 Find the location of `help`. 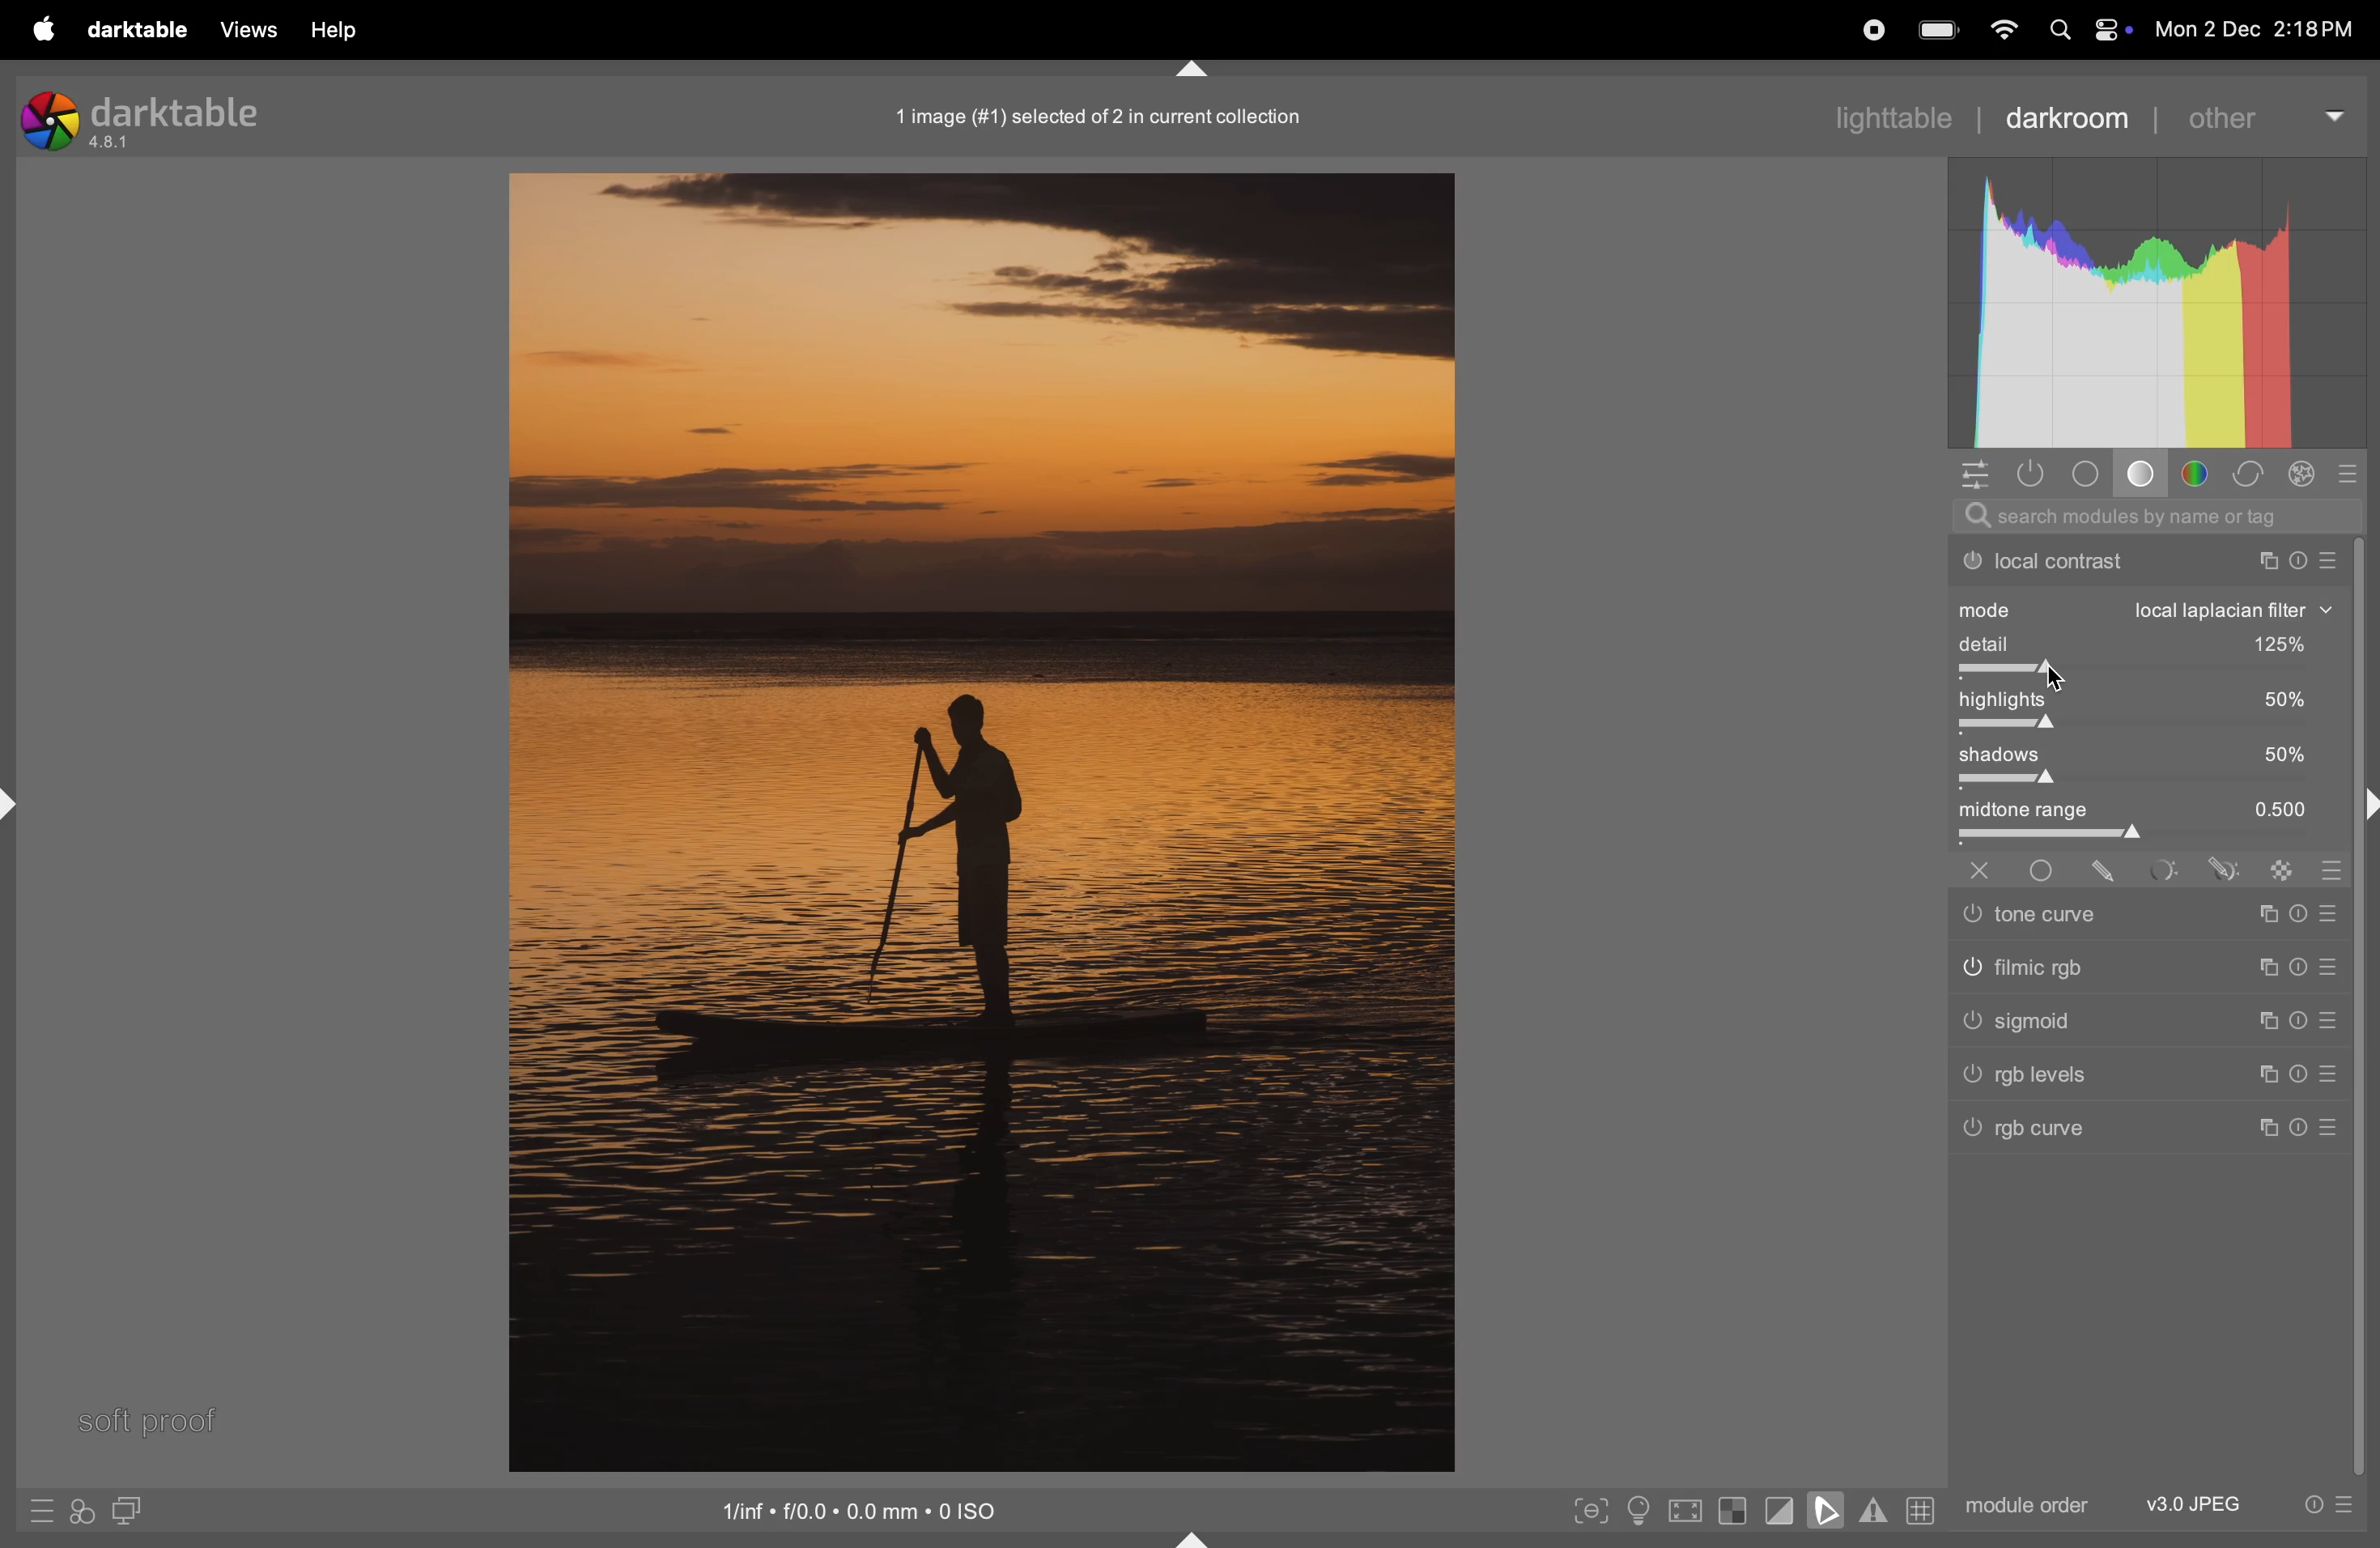

help is located at coordinates (343, 29).